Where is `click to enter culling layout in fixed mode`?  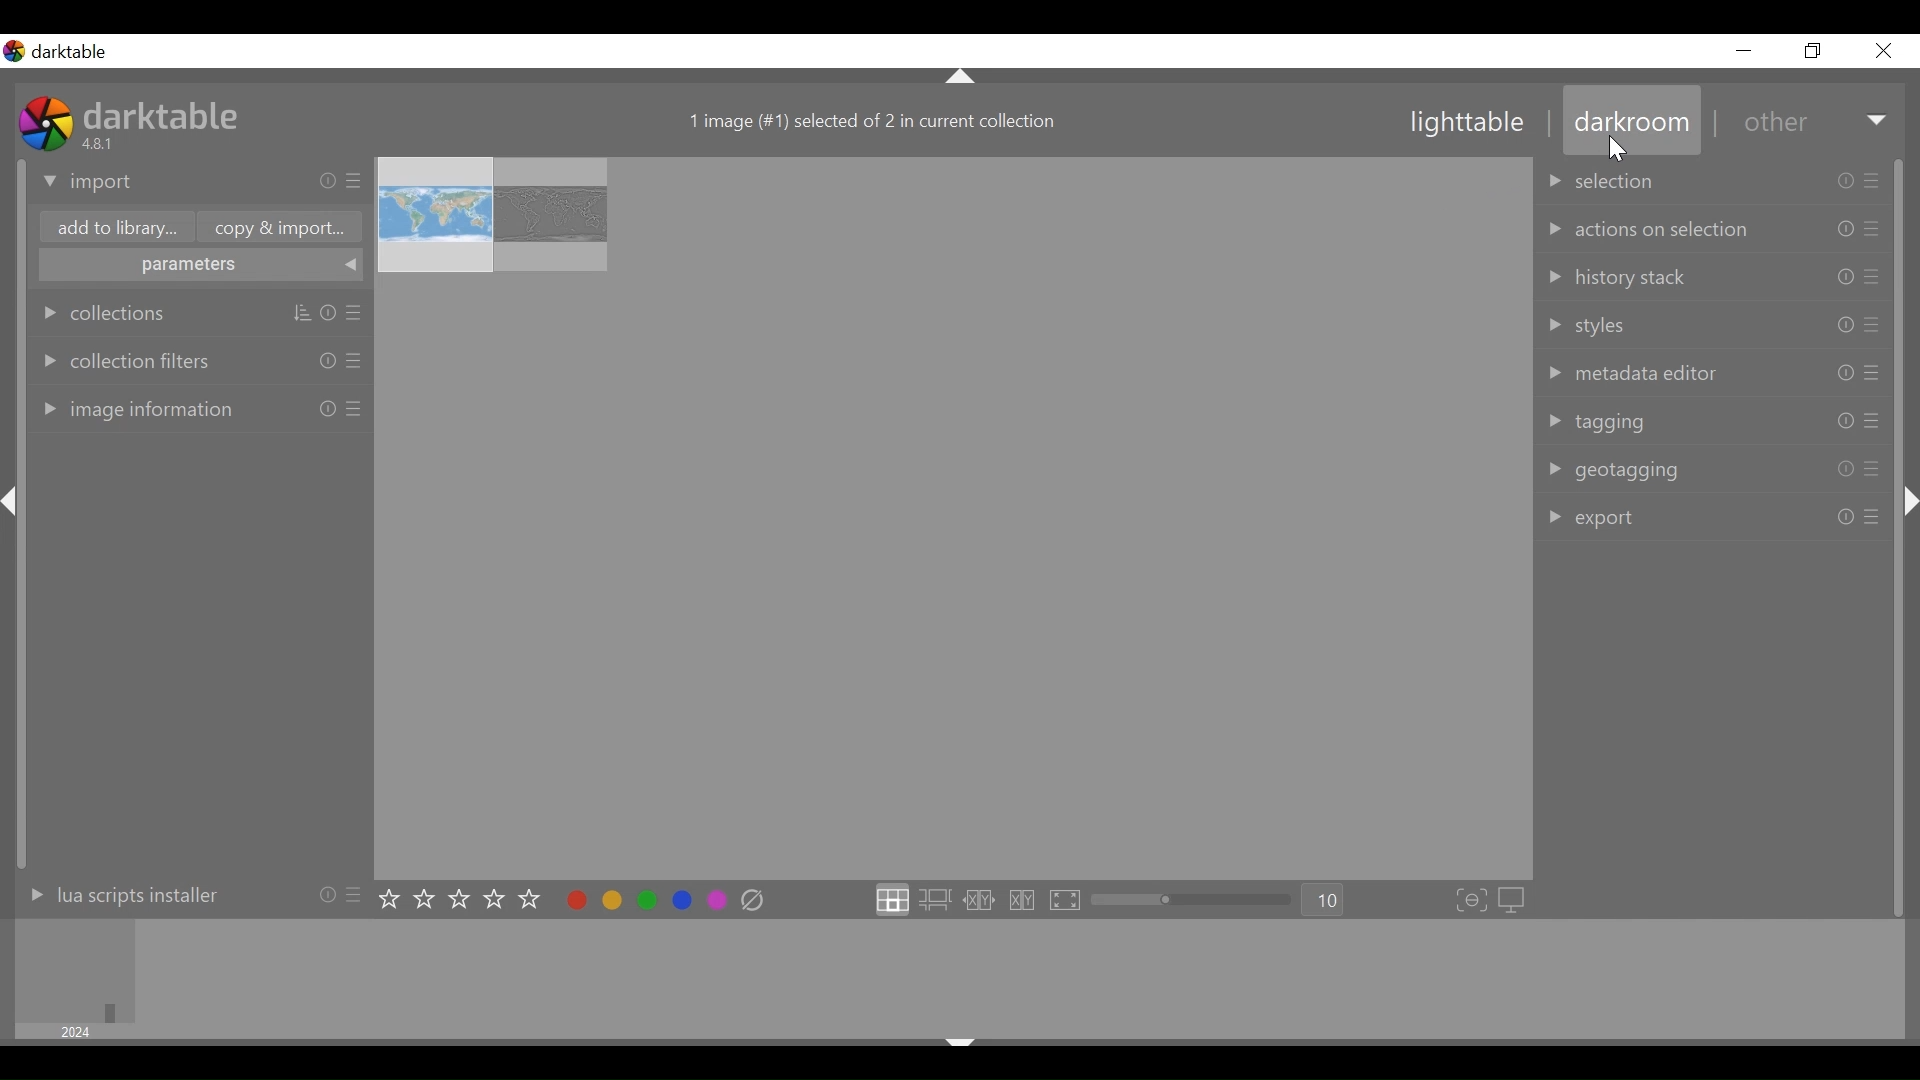 click to enter culling layout in fixed mode is located at coordinates (980, 901).